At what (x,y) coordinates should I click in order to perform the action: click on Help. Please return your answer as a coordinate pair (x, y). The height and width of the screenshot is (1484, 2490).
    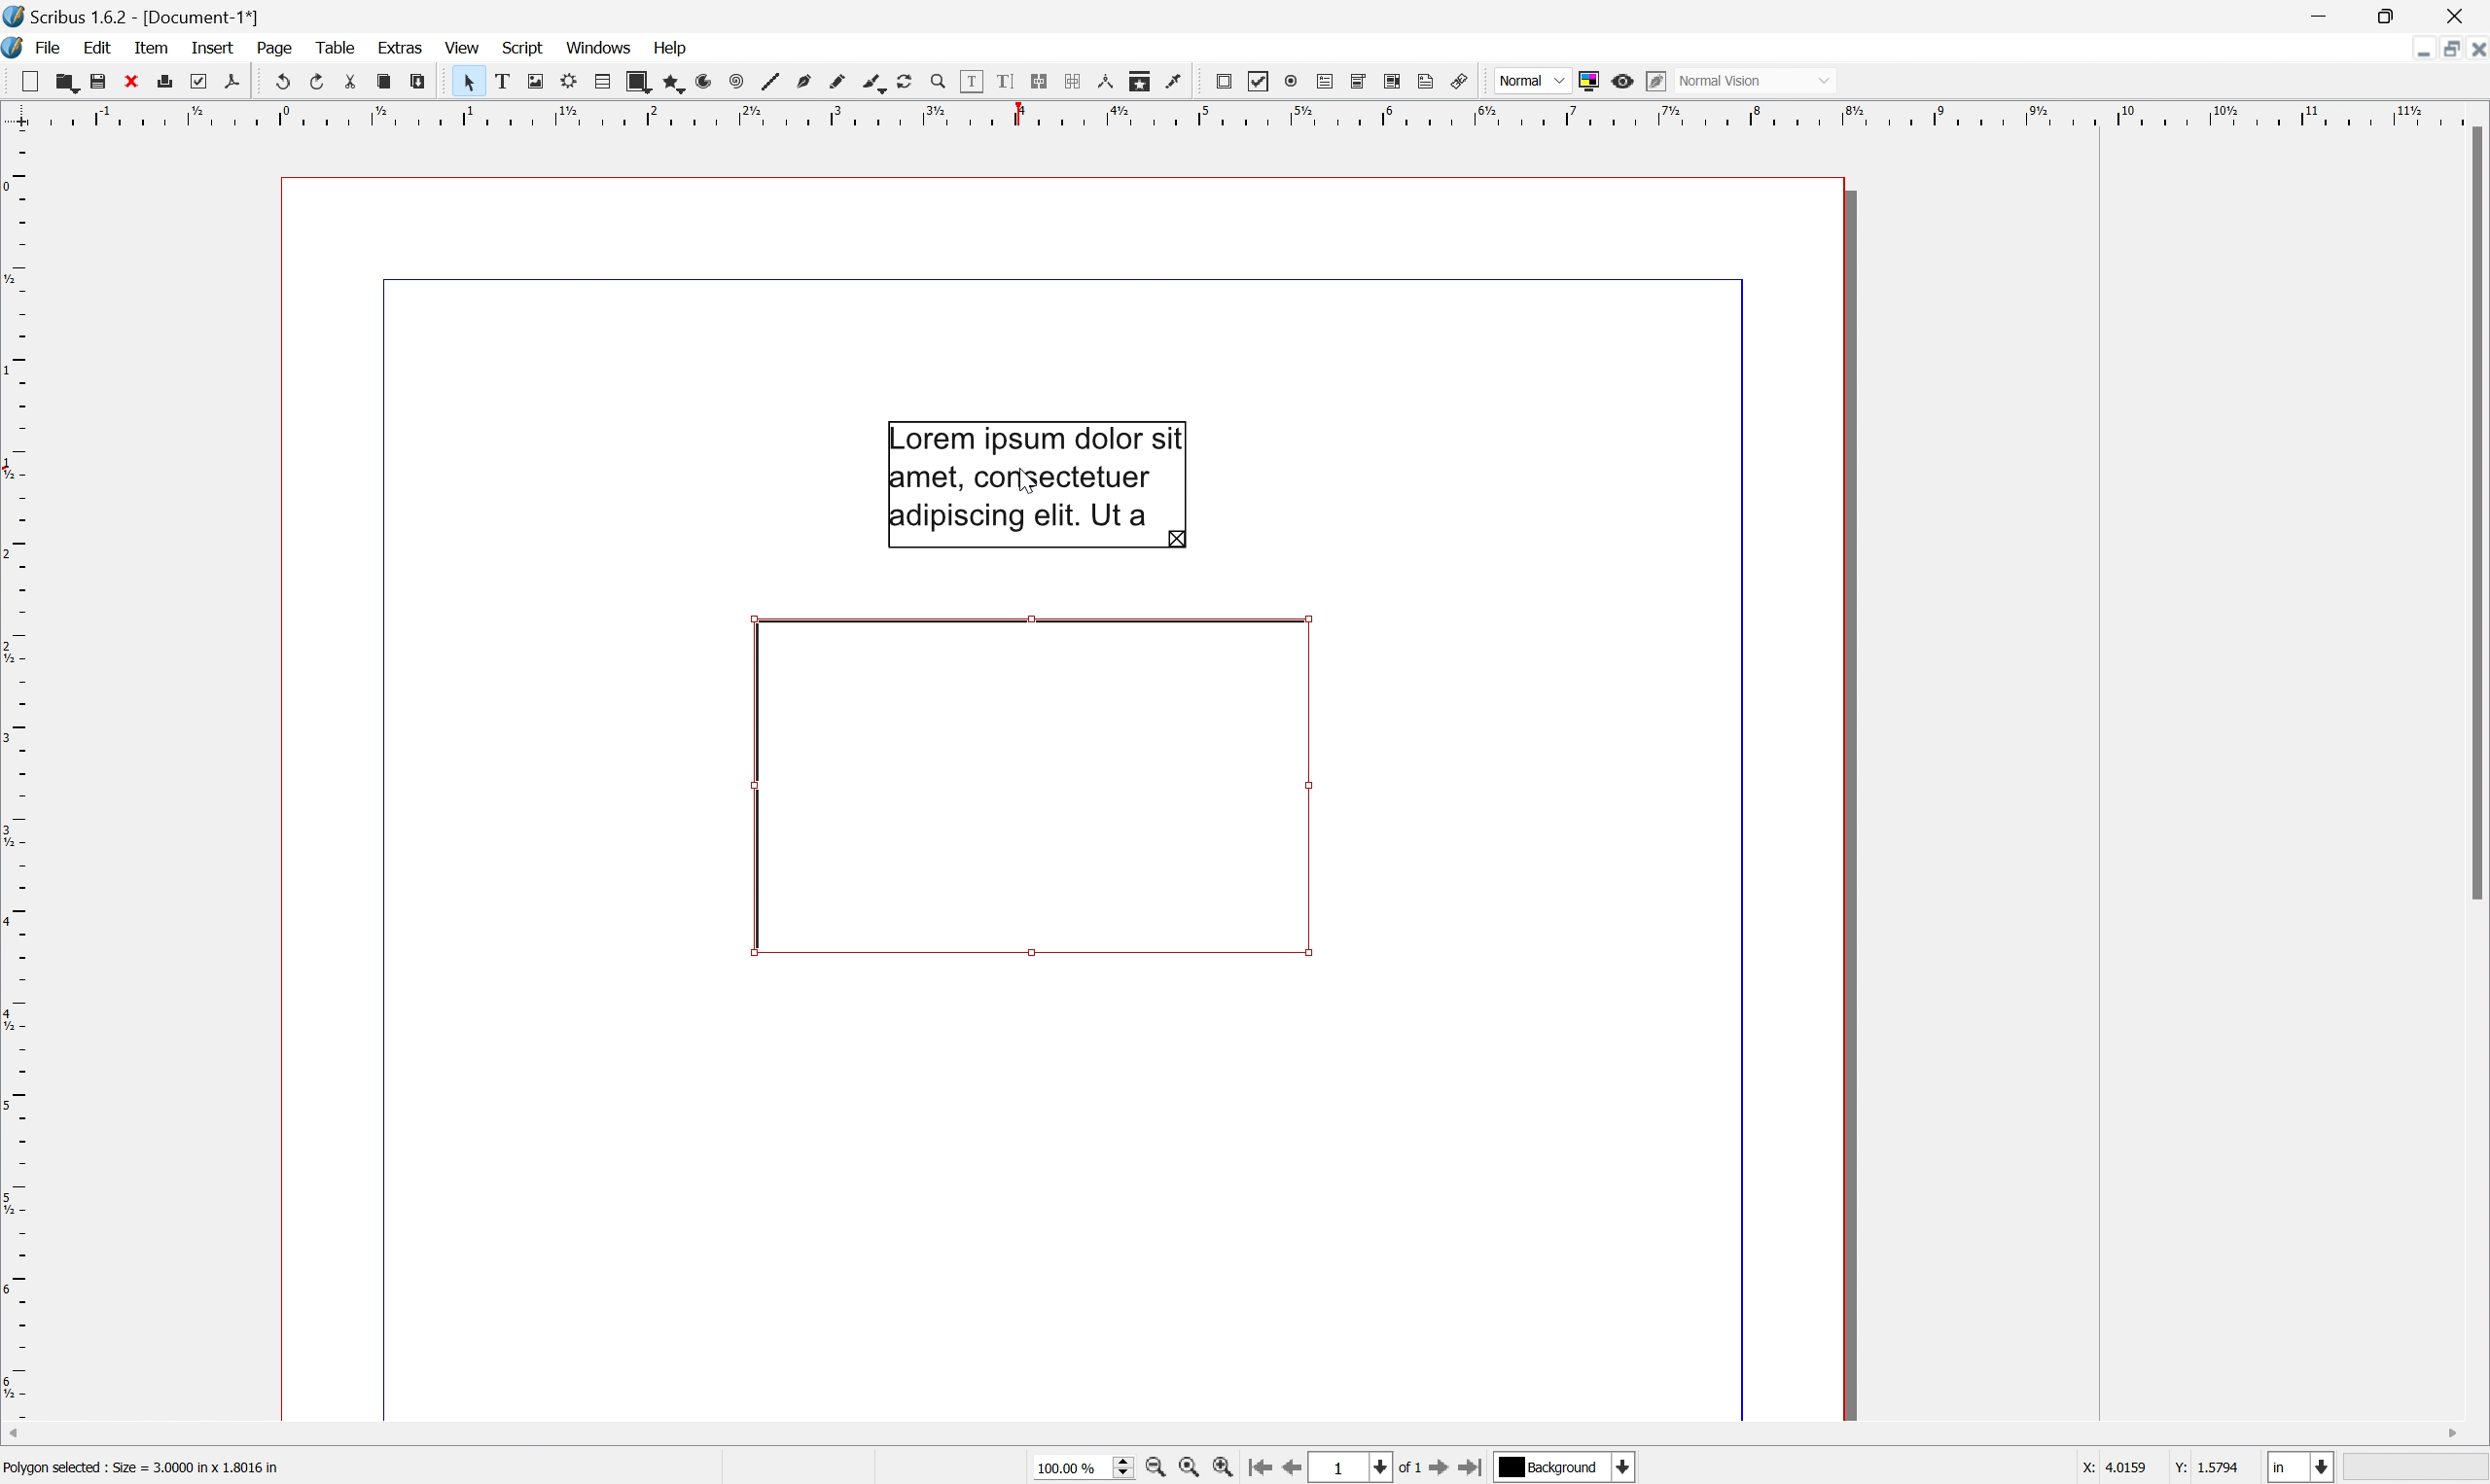
    Looking at the image, I should click on (671, 47).